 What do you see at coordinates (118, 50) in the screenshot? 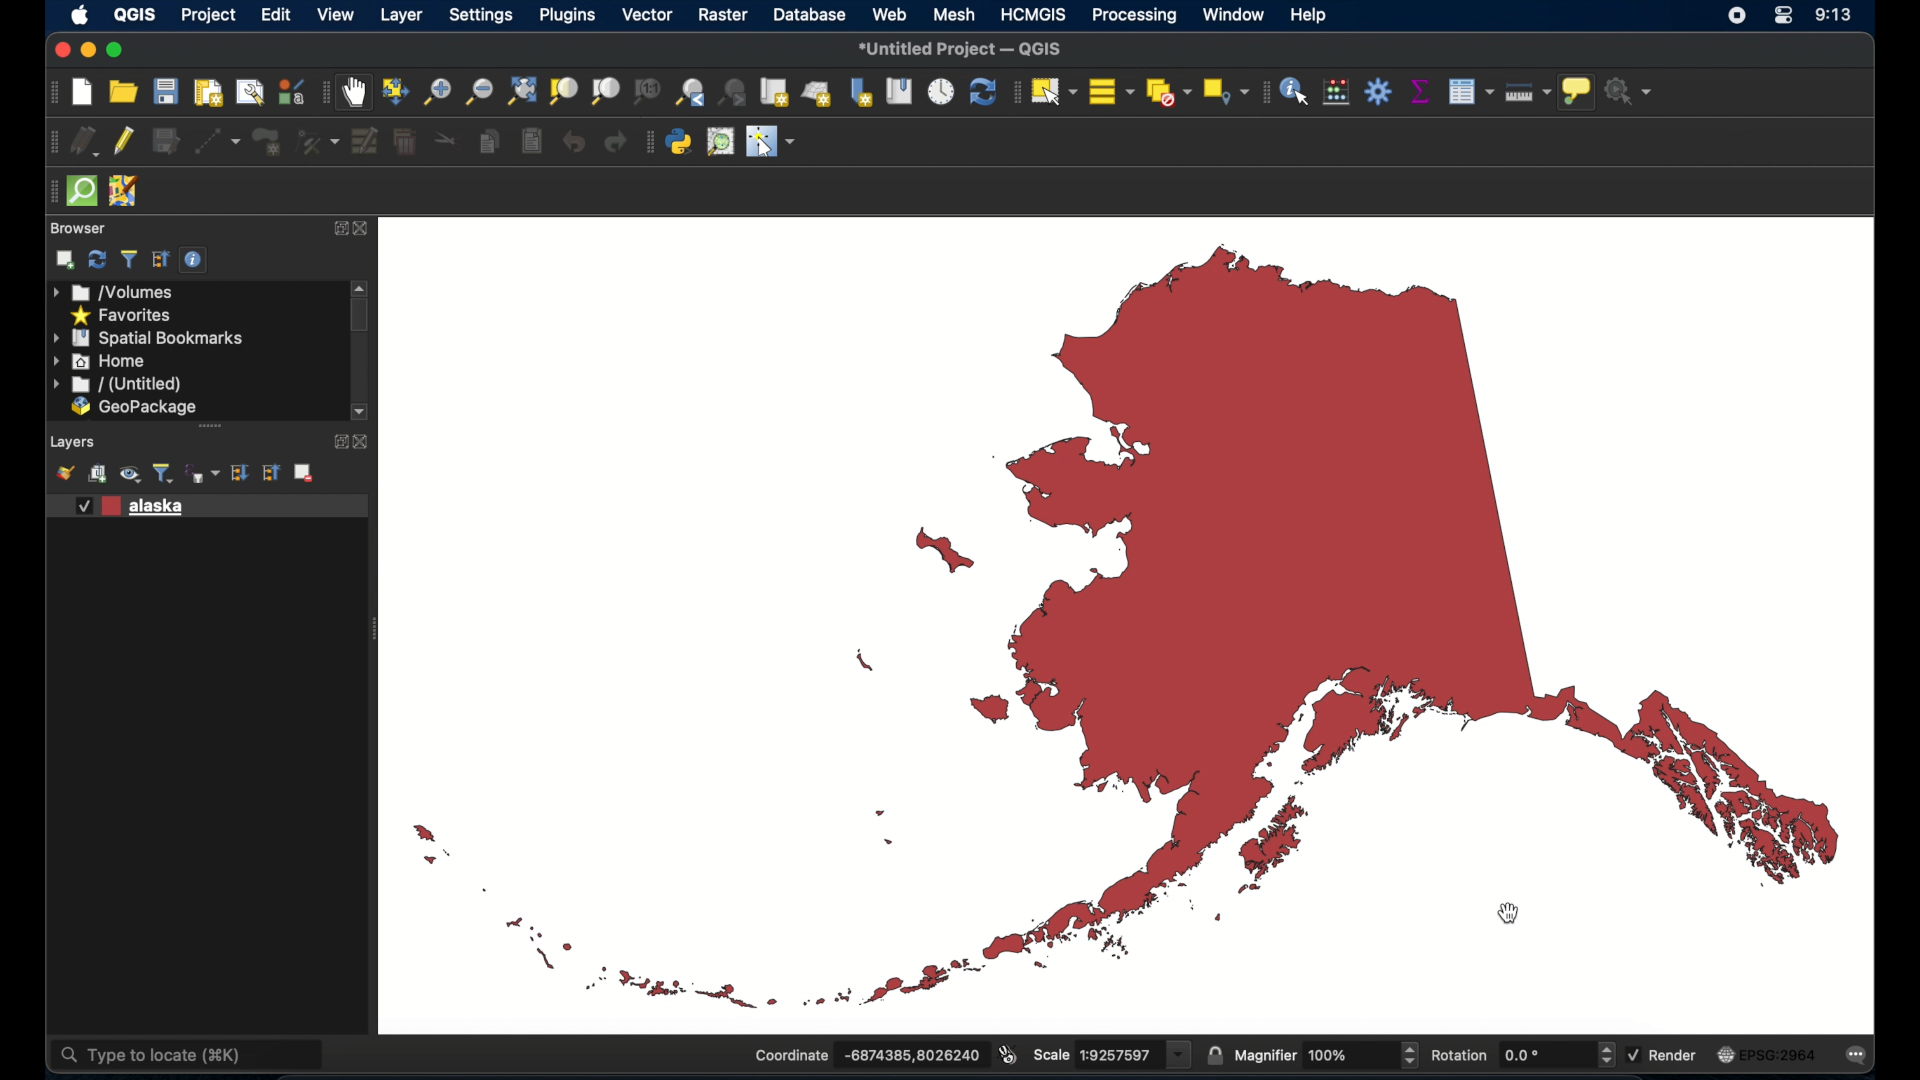
I see `maximize` at bounding box center [118, 50].